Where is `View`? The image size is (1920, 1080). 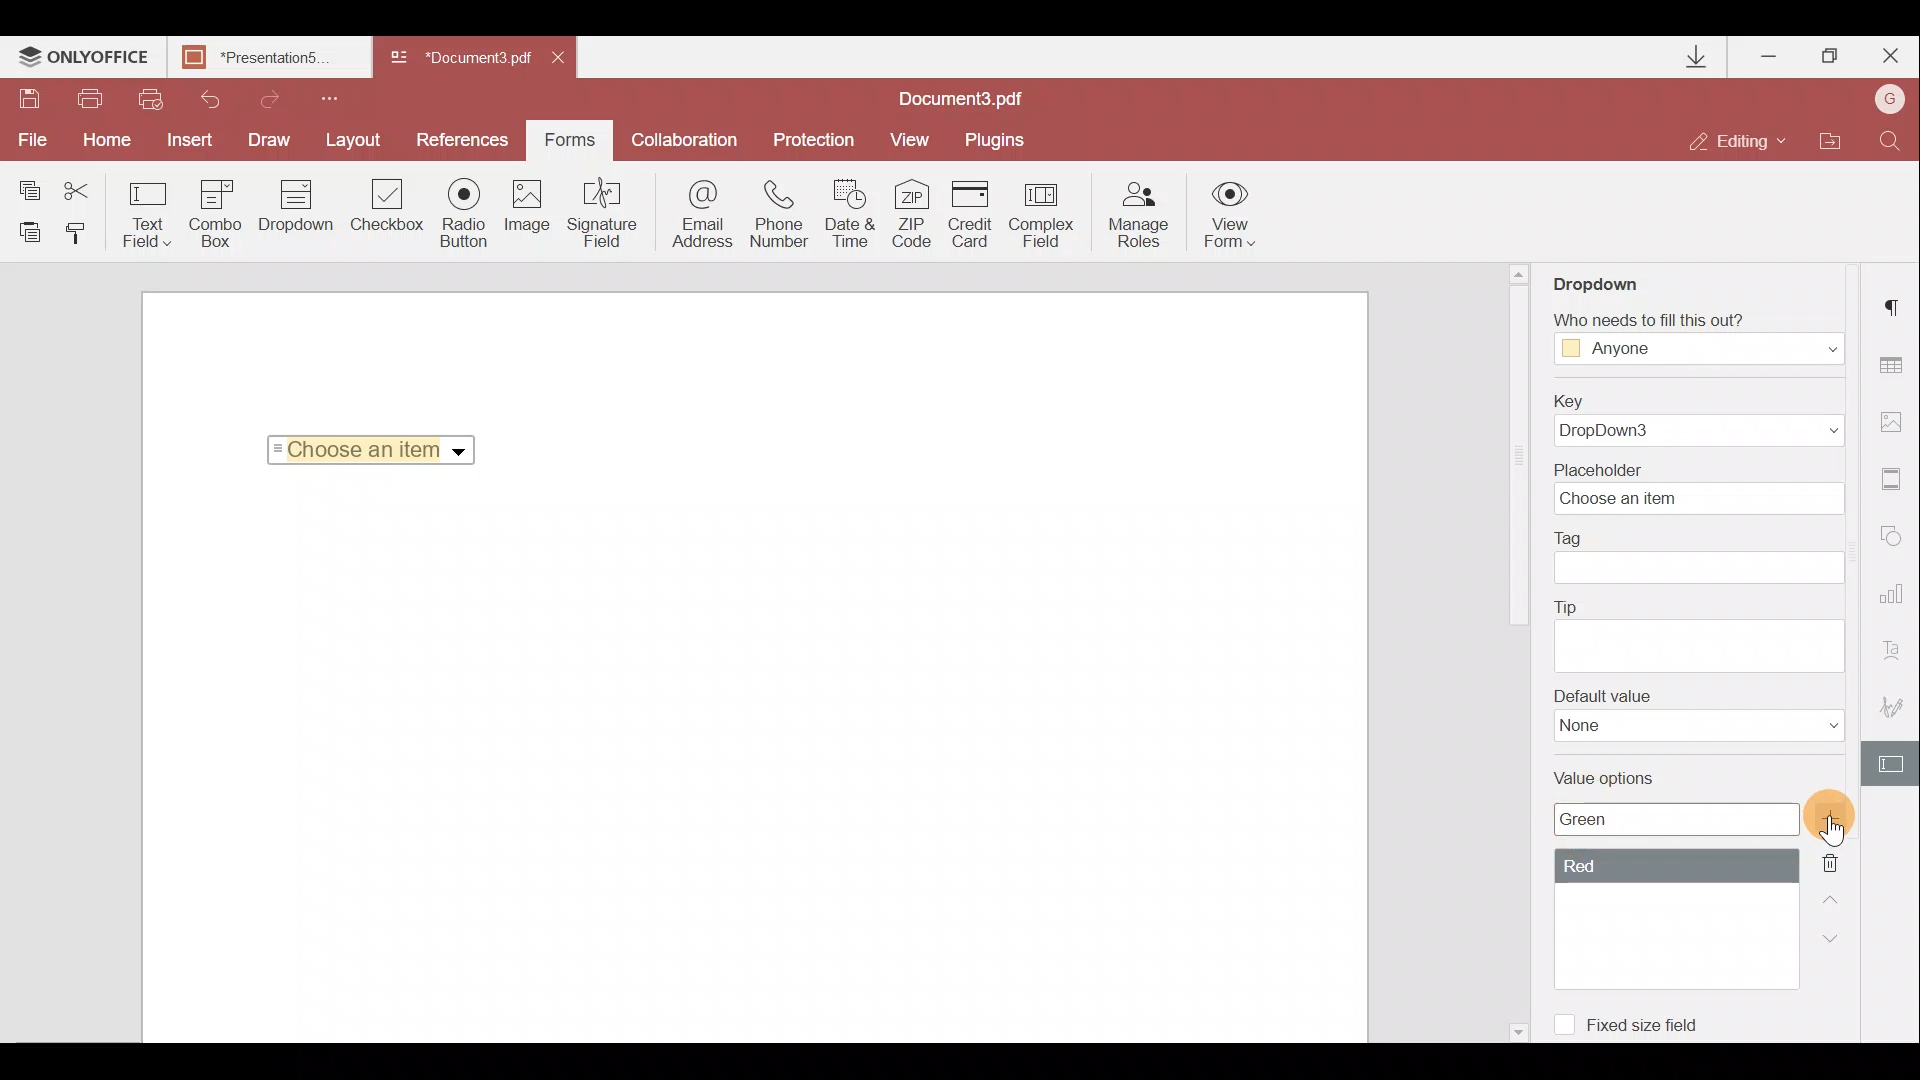
View is located at coordinates (916, 140).